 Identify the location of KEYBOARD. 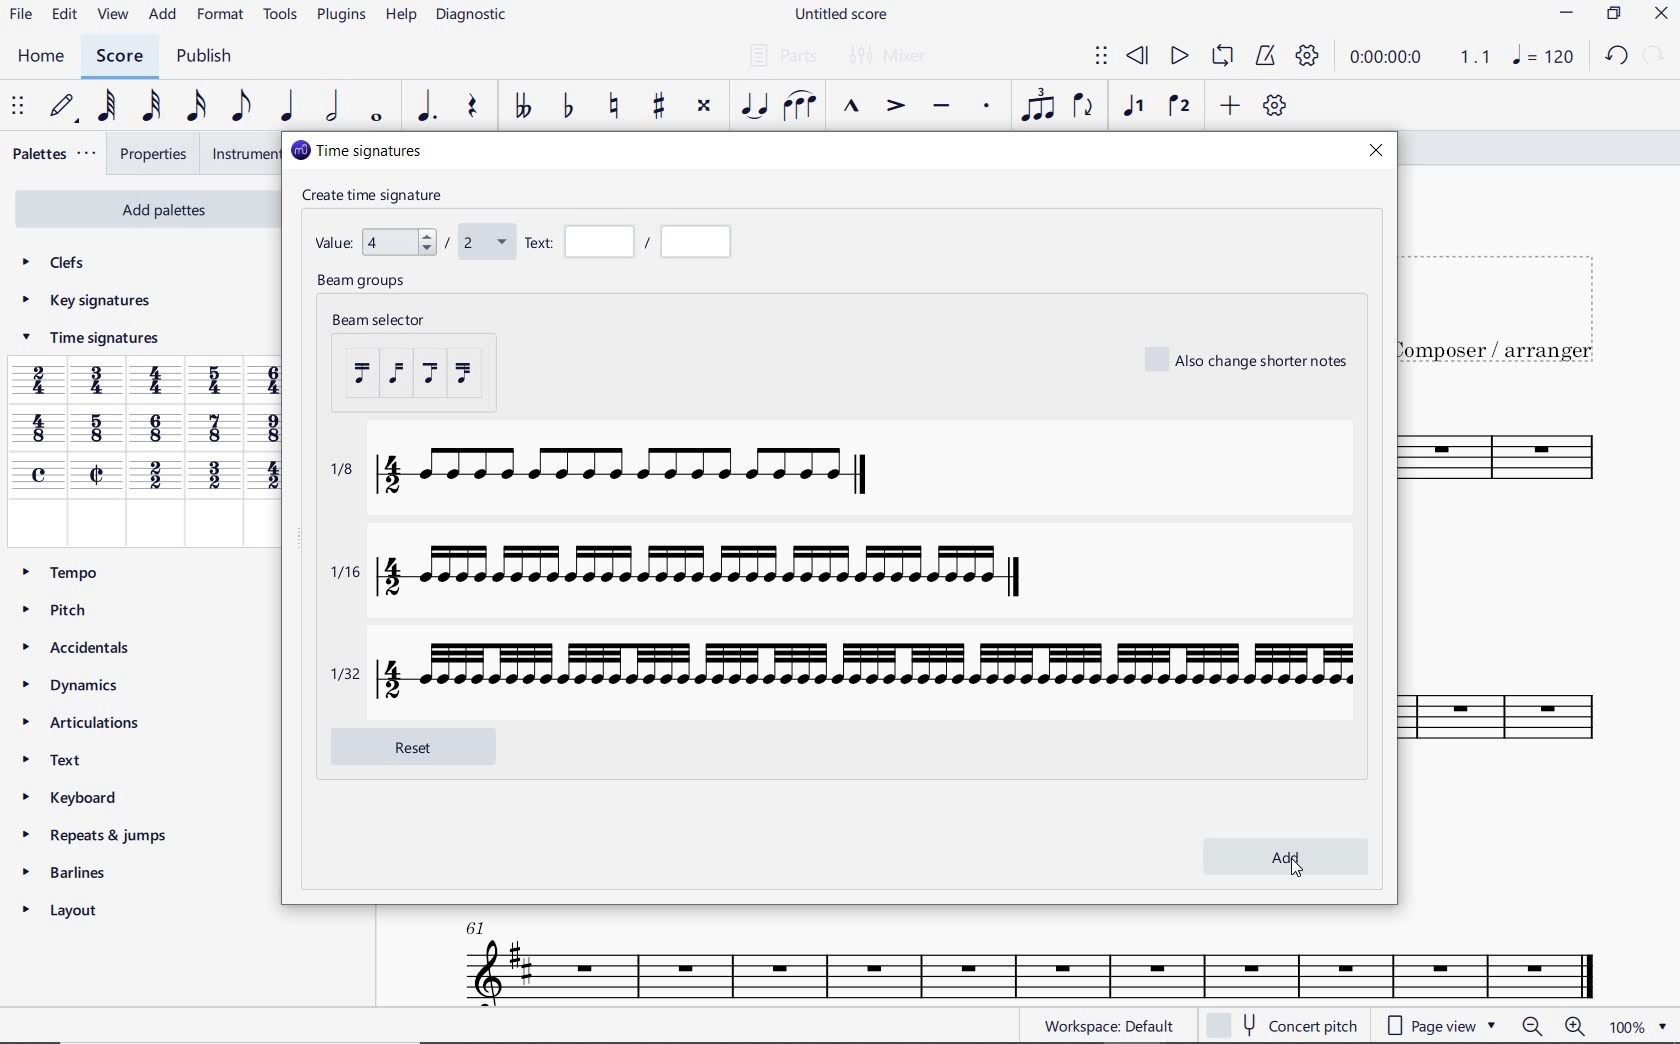
(75, 800).